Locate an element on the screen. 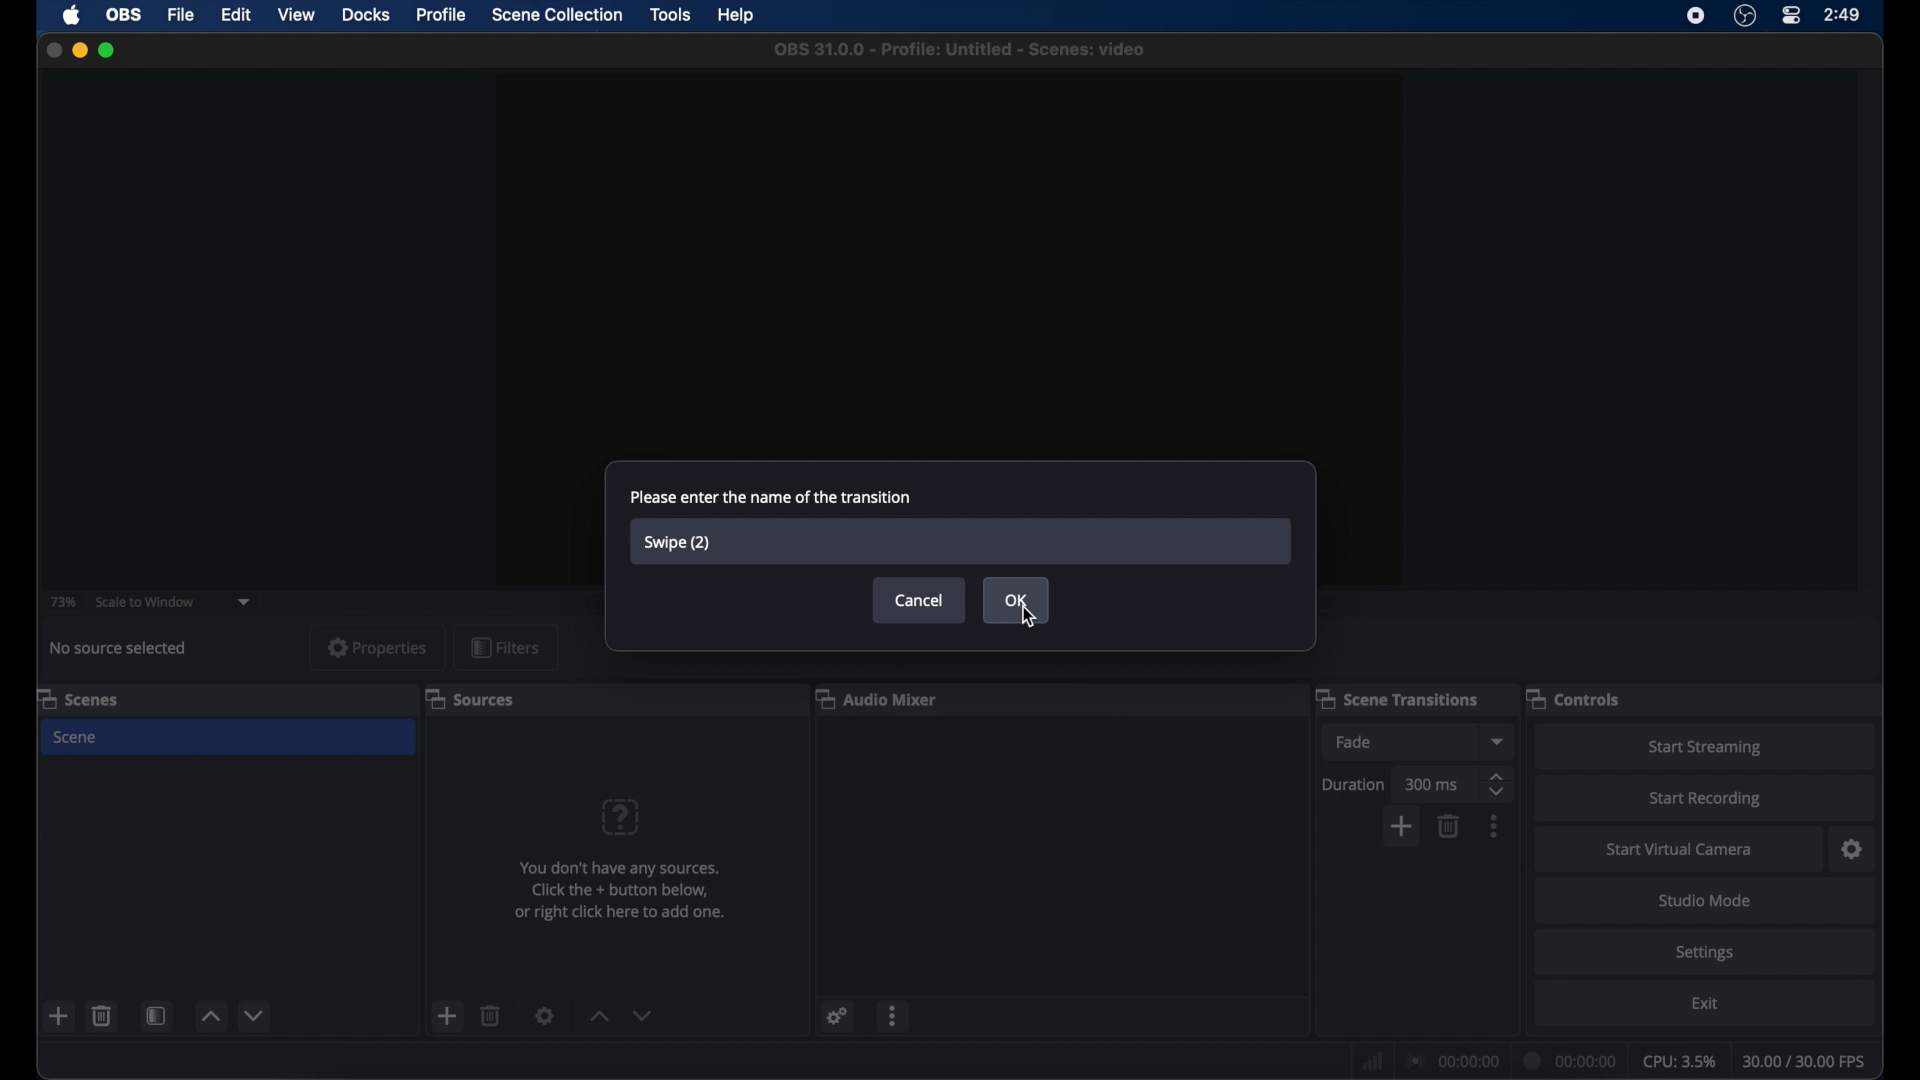 Image resolution: width=1920 pixels, height=1080 pixels. network is located at coordinates (1370, 1062).